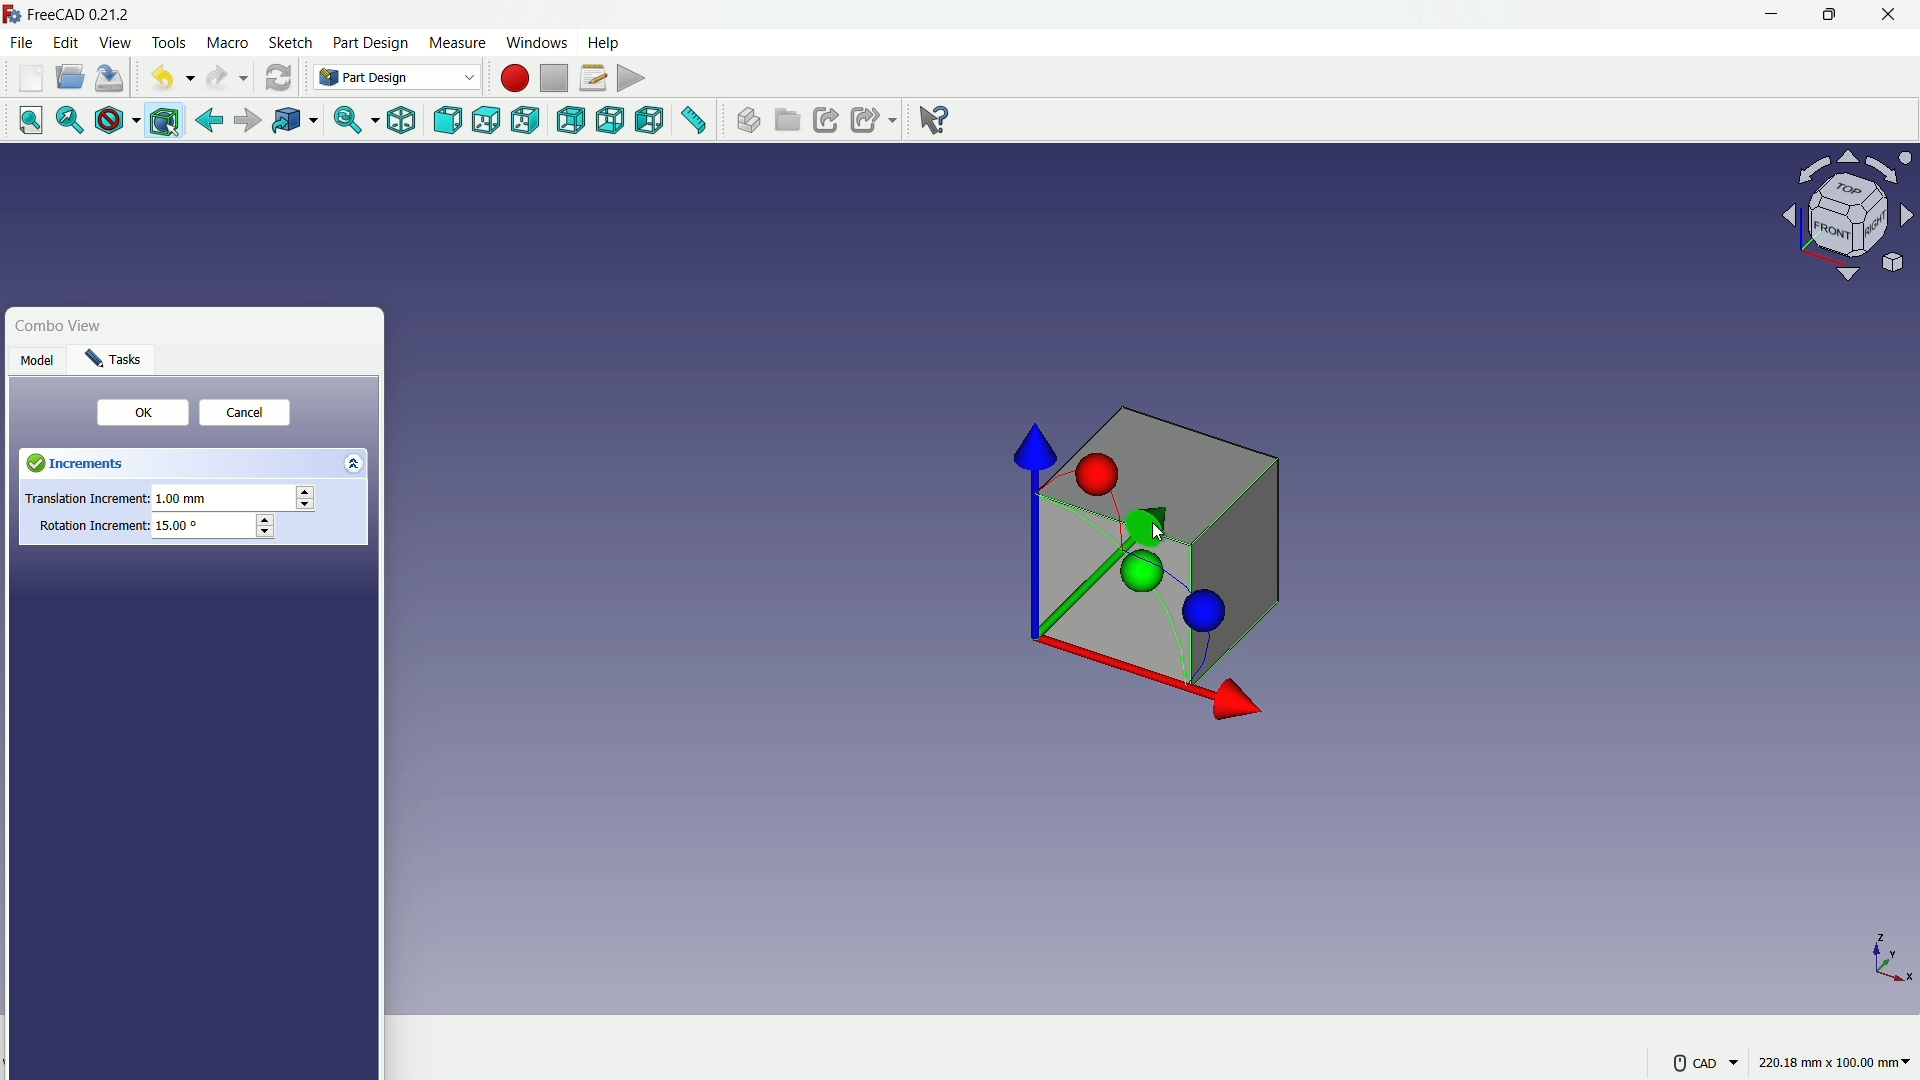  I want to click on start macros, so click(513, 78).